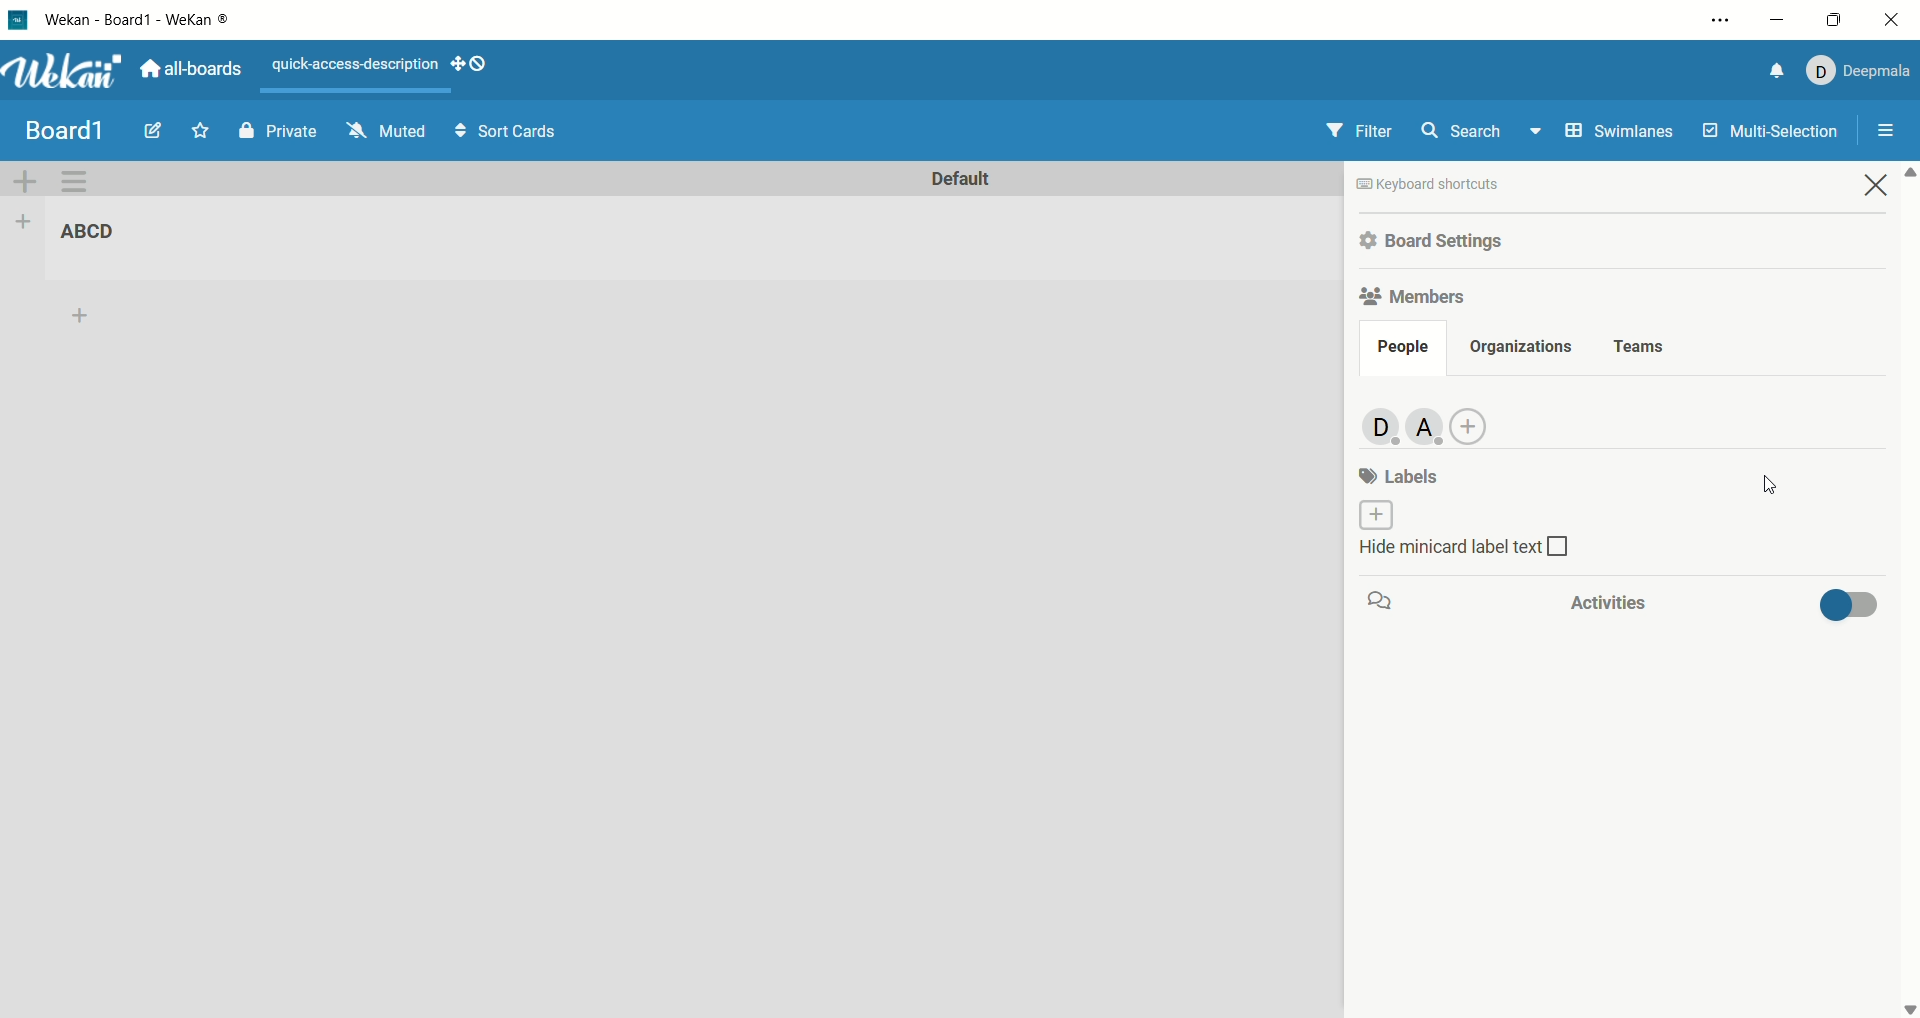 The height and width of the screenshot is (1018, 1920). What do you see at coordinates (1402, 350) in the screenshot?
I see `people` at bounding box center [1402, 350].